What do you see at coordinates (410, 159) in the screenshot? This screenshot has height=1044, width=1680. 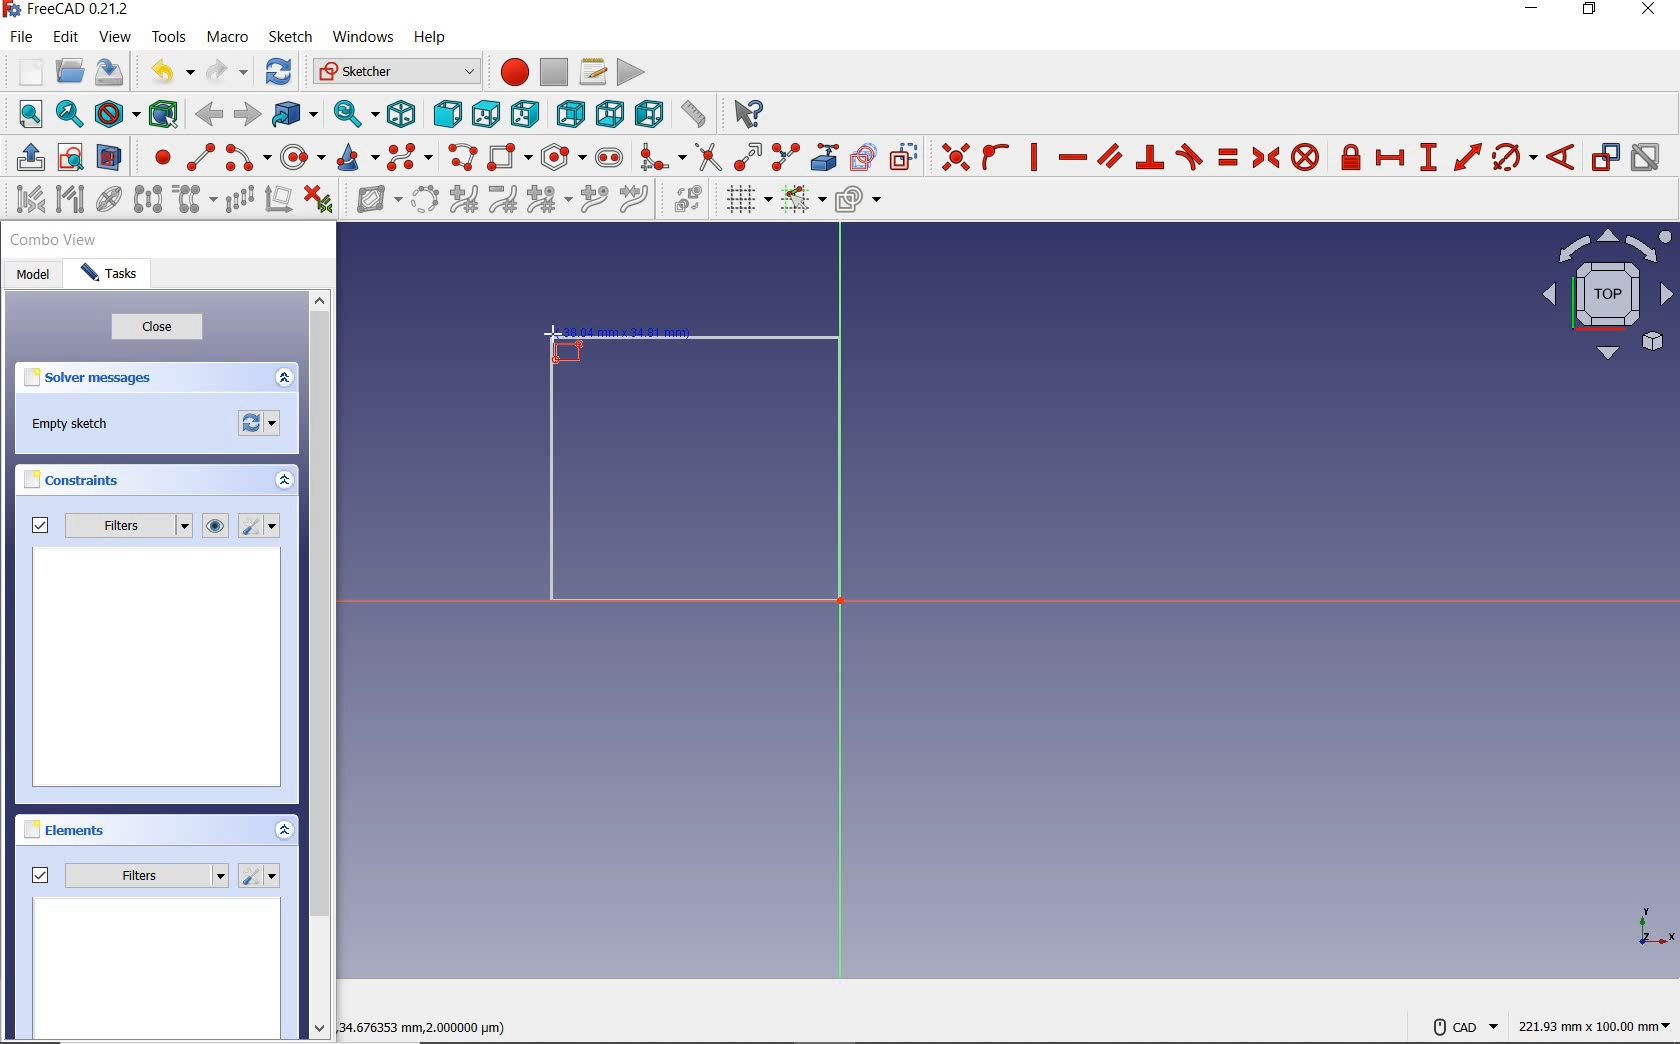 I see `create B-spline` at bounding box center [410, 159].